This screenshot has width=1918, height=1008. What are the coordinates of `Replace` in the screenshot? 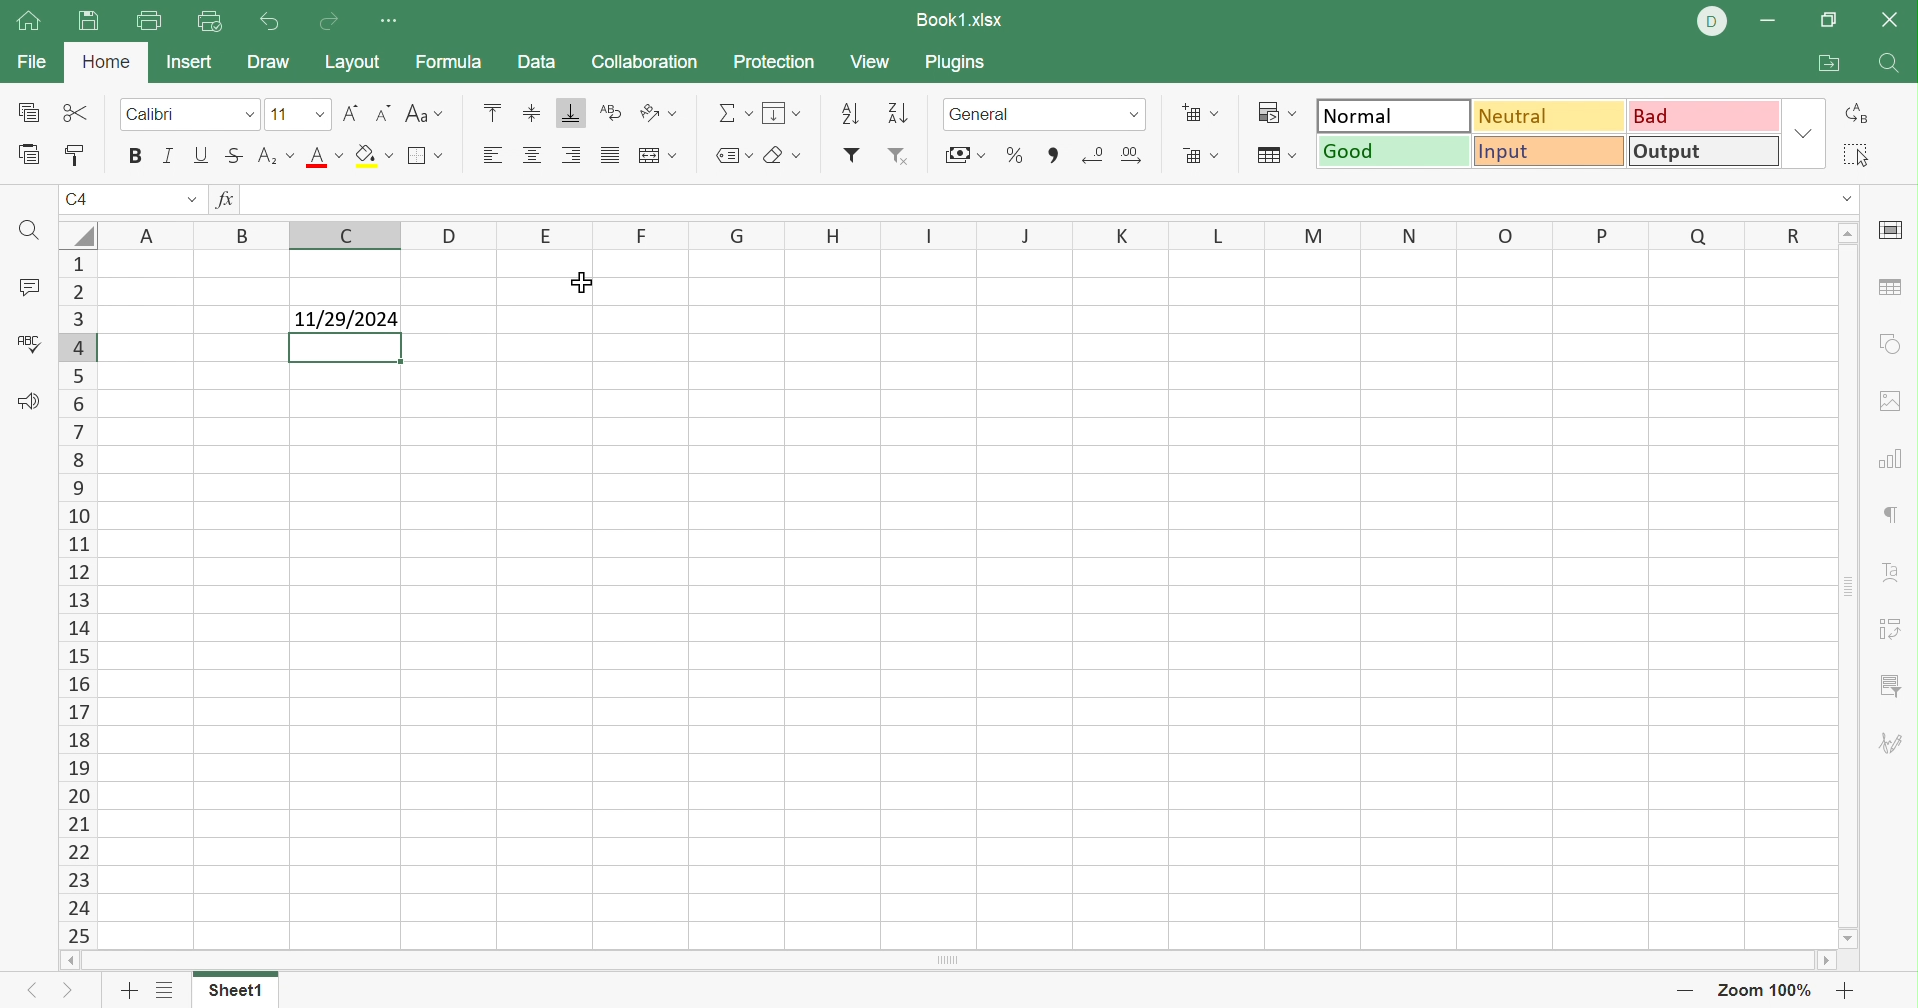 It's located at (1853, 112).